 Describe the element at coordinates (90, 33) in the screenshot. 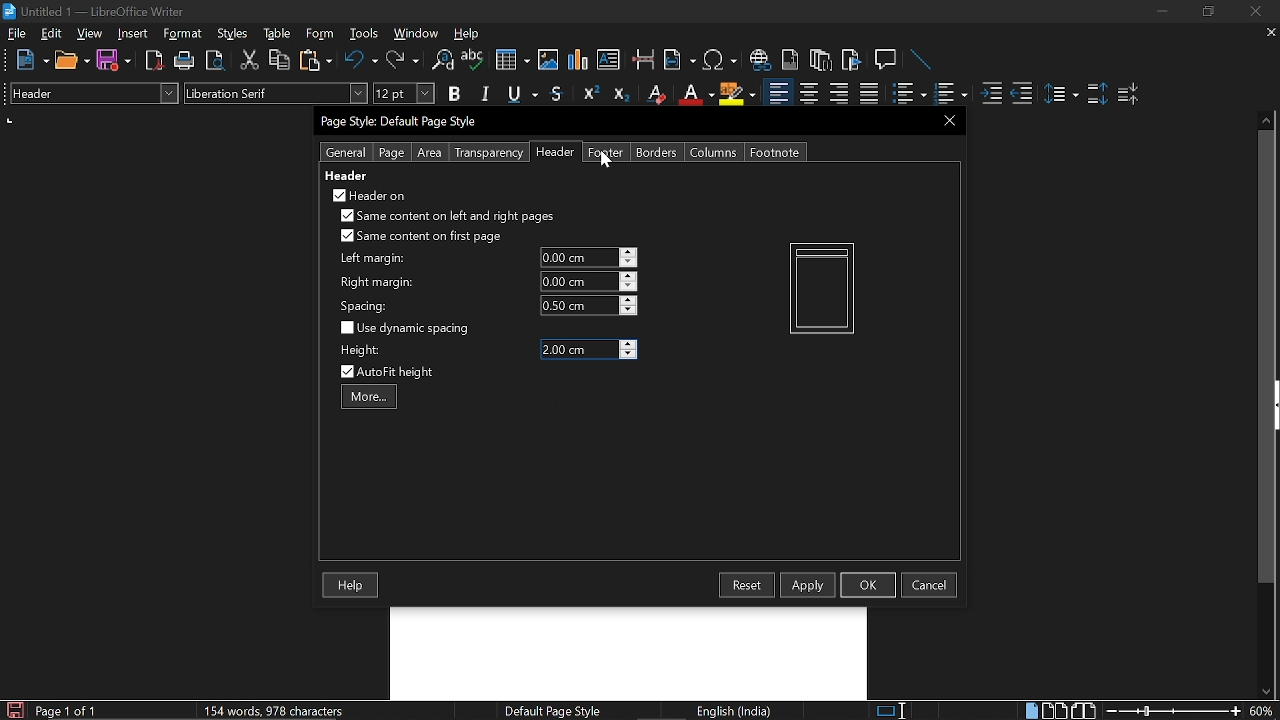

I see `view` at that location.